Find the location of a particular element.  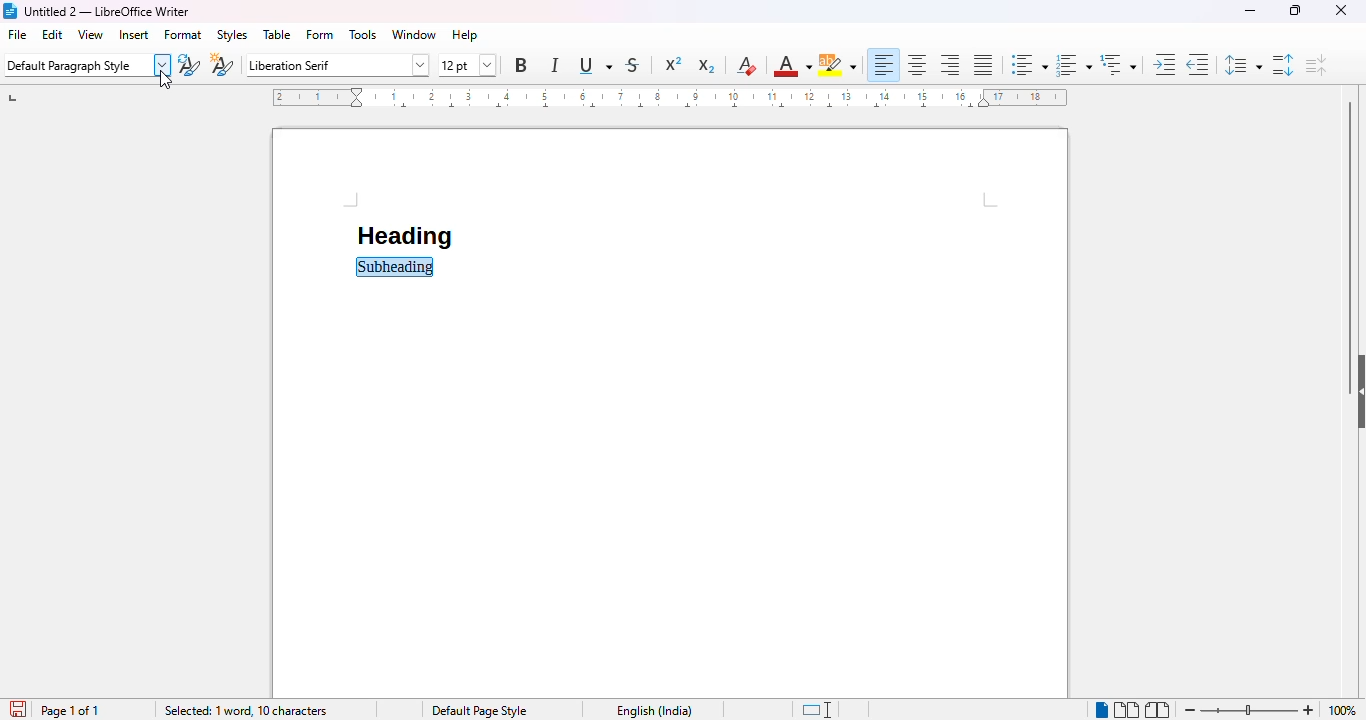

maximize is located at coordinates (1297, 9).